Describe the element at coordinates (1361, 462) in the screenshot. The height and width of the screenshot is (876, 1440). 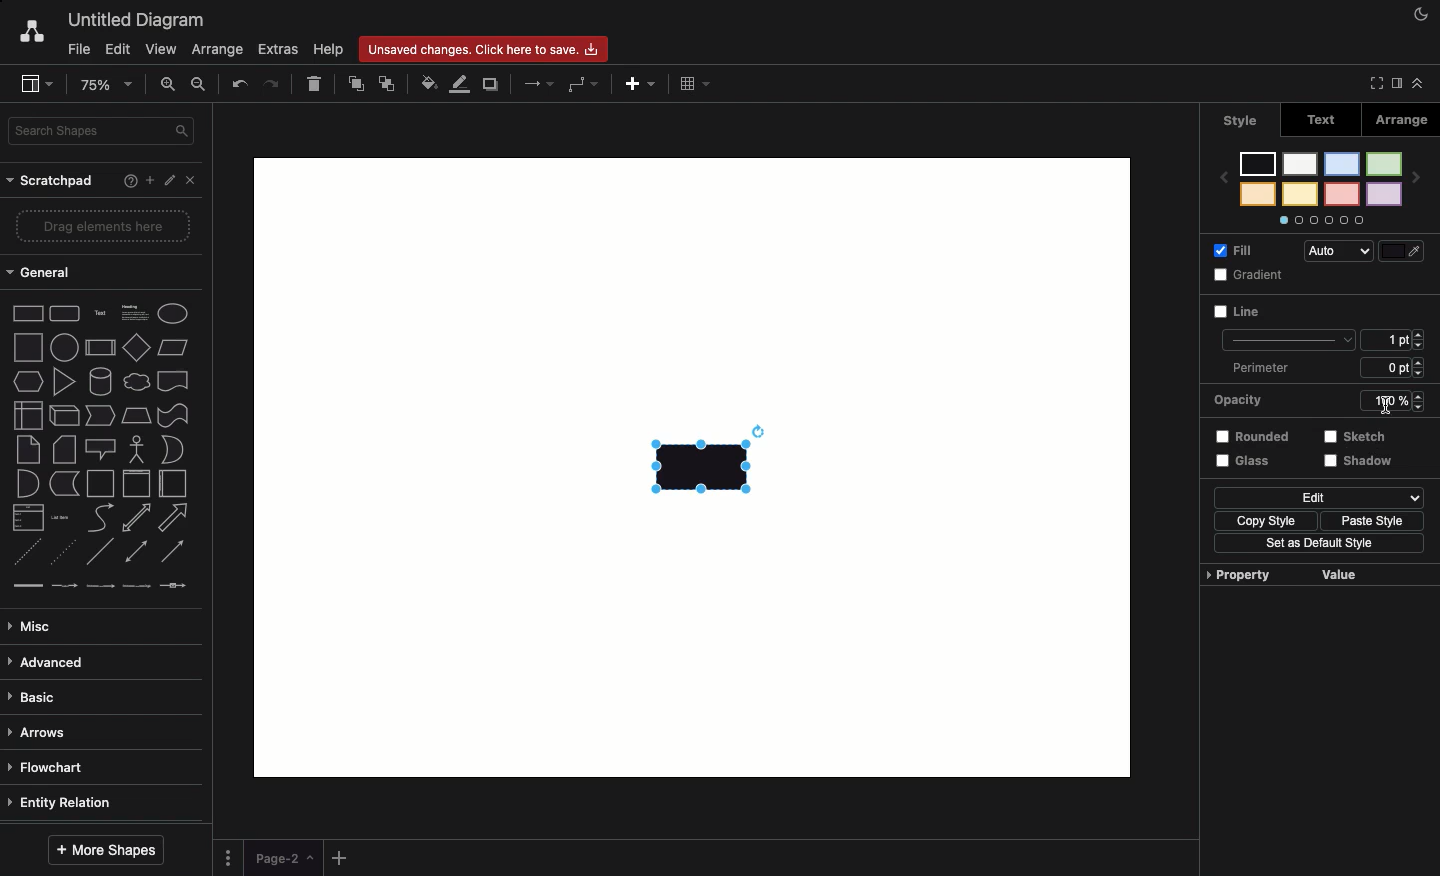
I see `Shadow` at that location.